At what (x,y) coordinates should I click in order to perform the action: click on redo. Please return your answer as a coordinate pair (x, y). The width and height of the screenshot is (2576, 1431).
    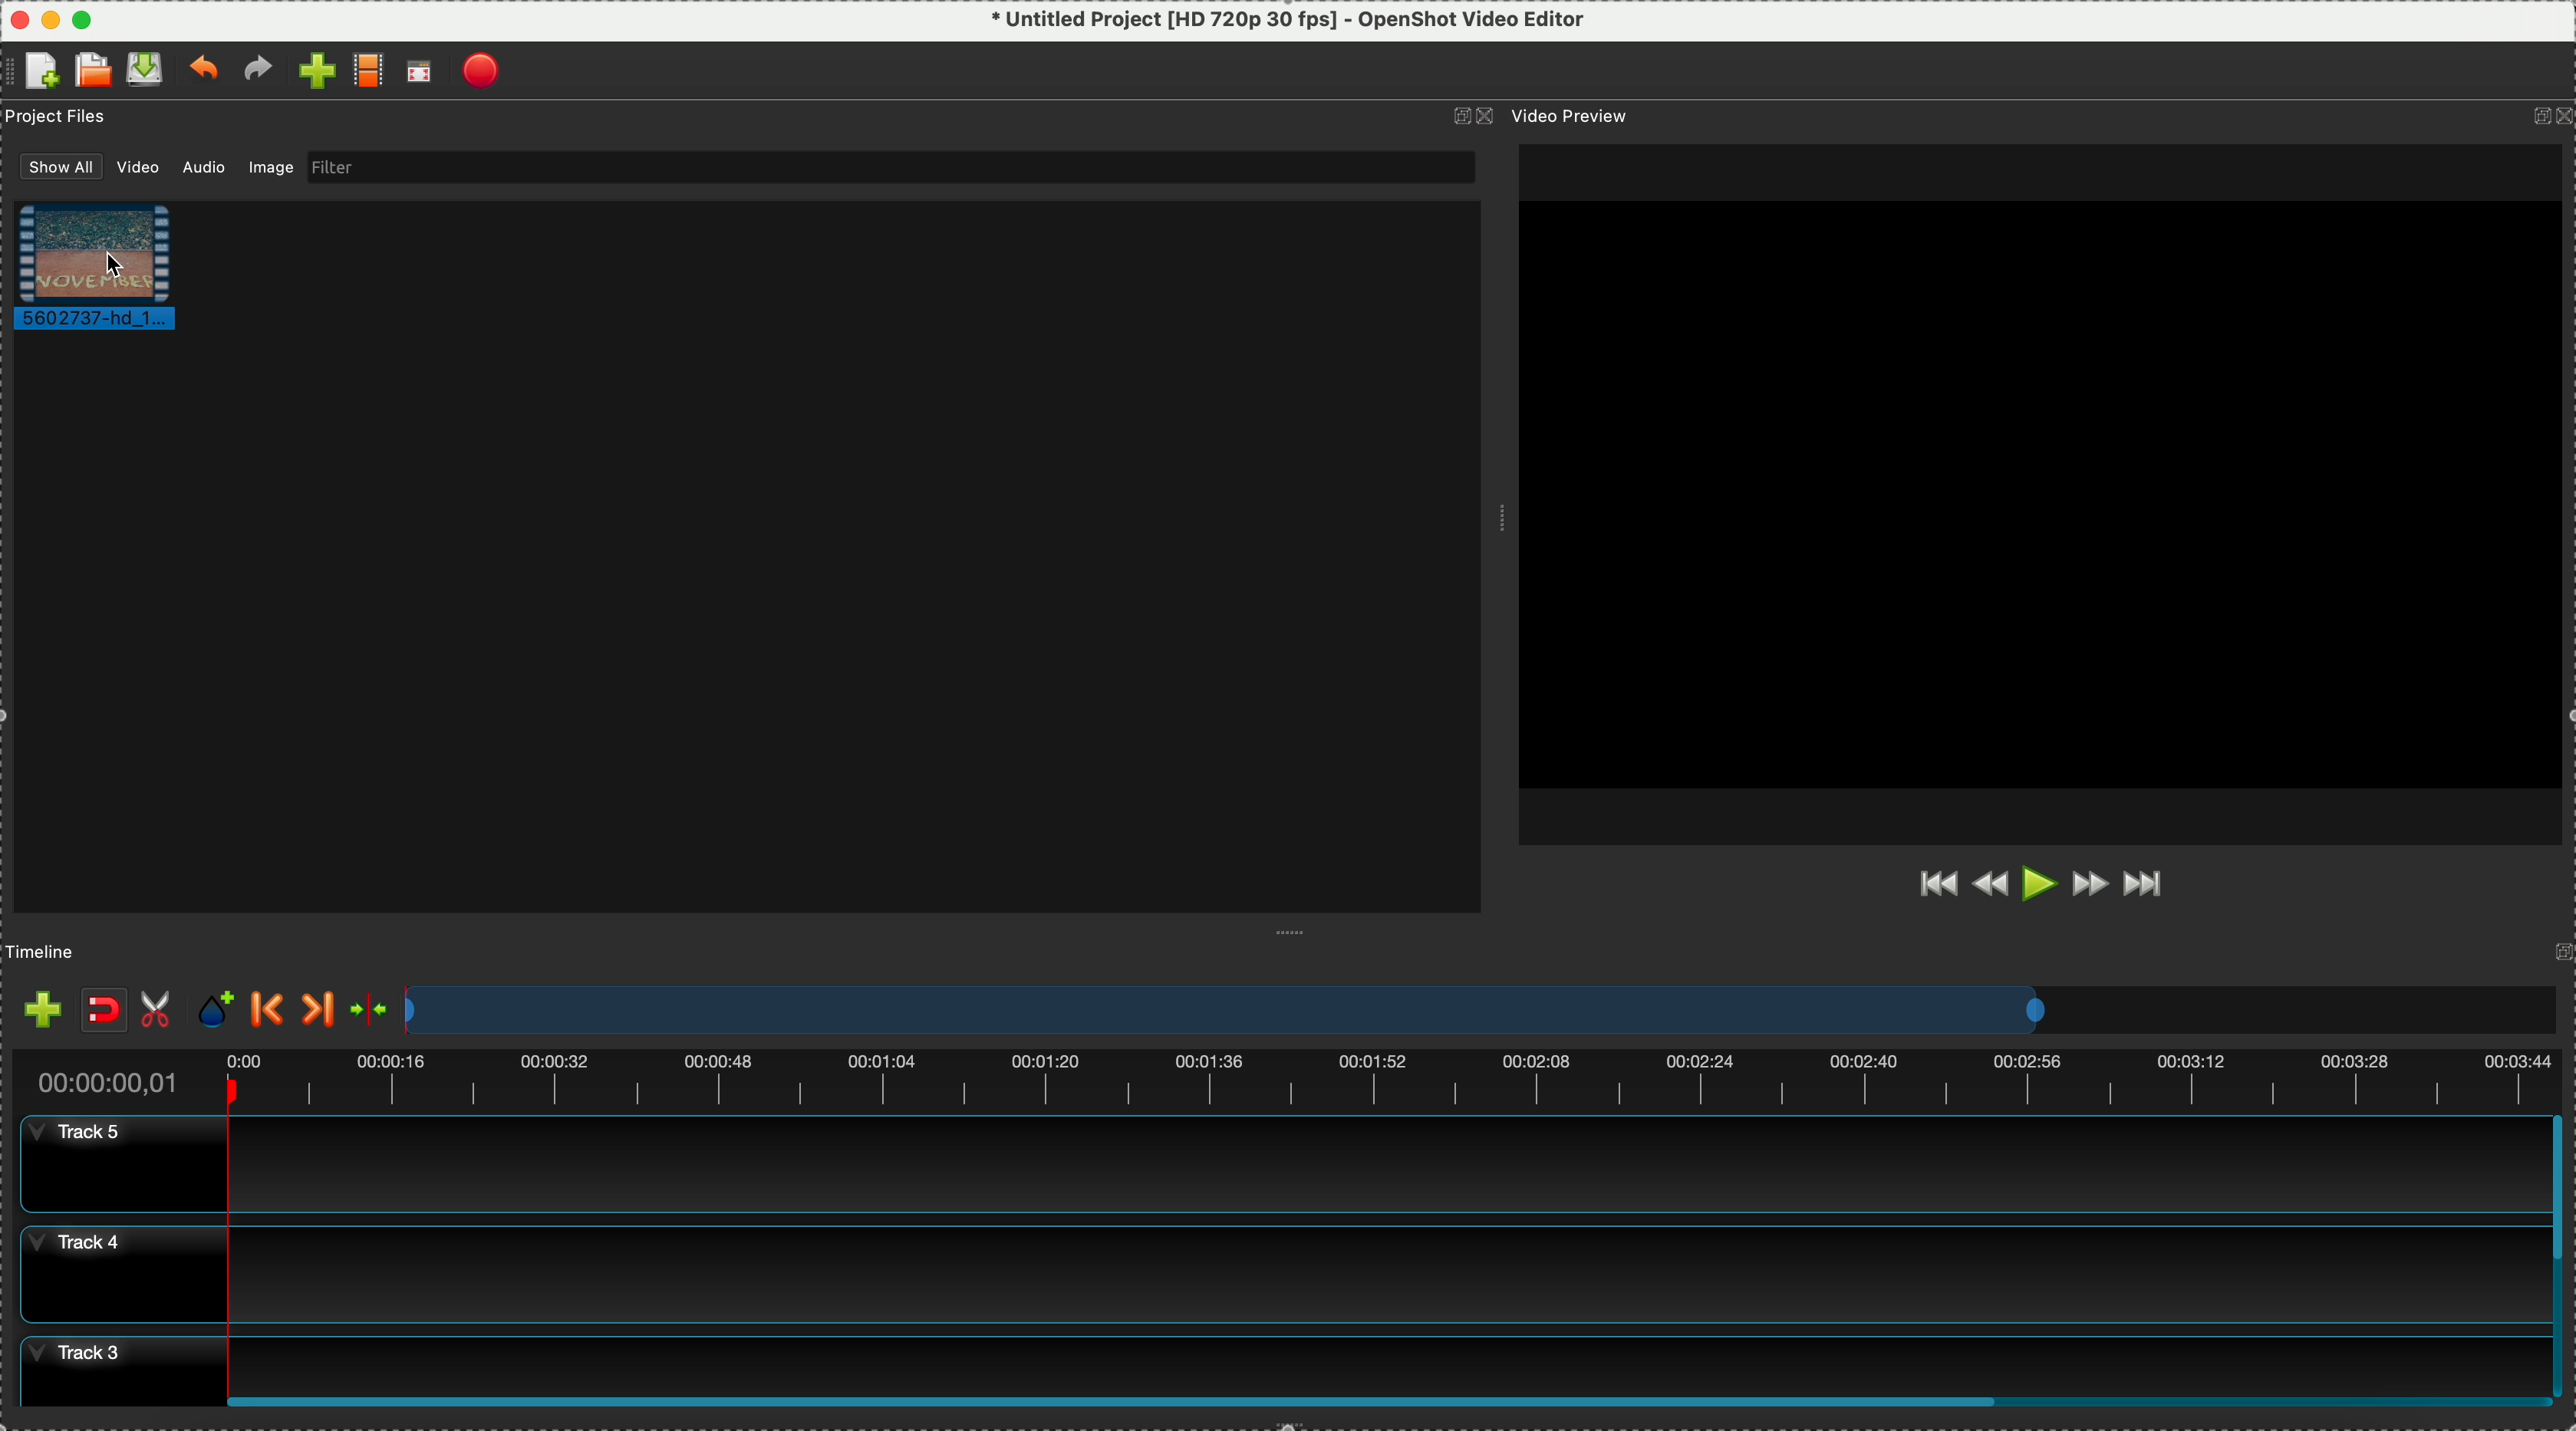
    Looking at the image, I should click on (258, 71).